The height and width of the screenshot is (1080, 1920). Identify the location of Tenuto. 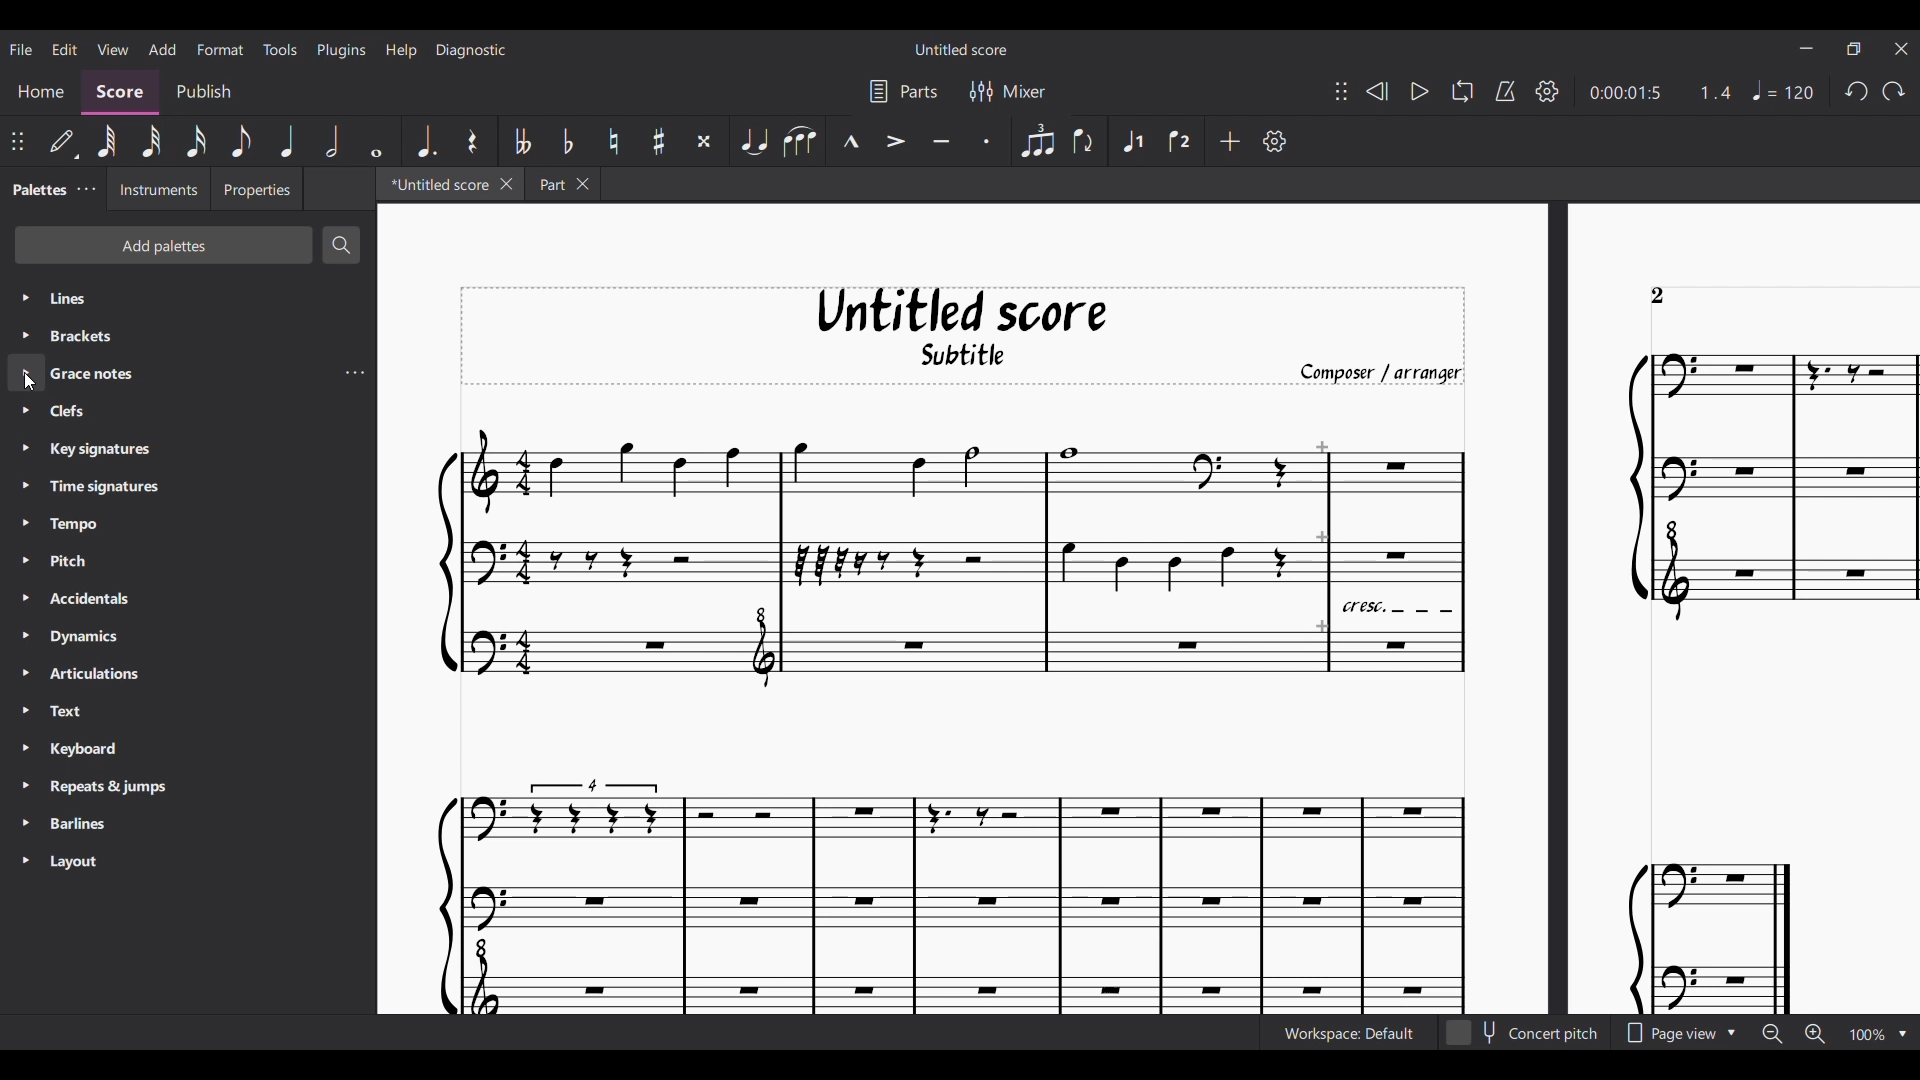
(941, 140).